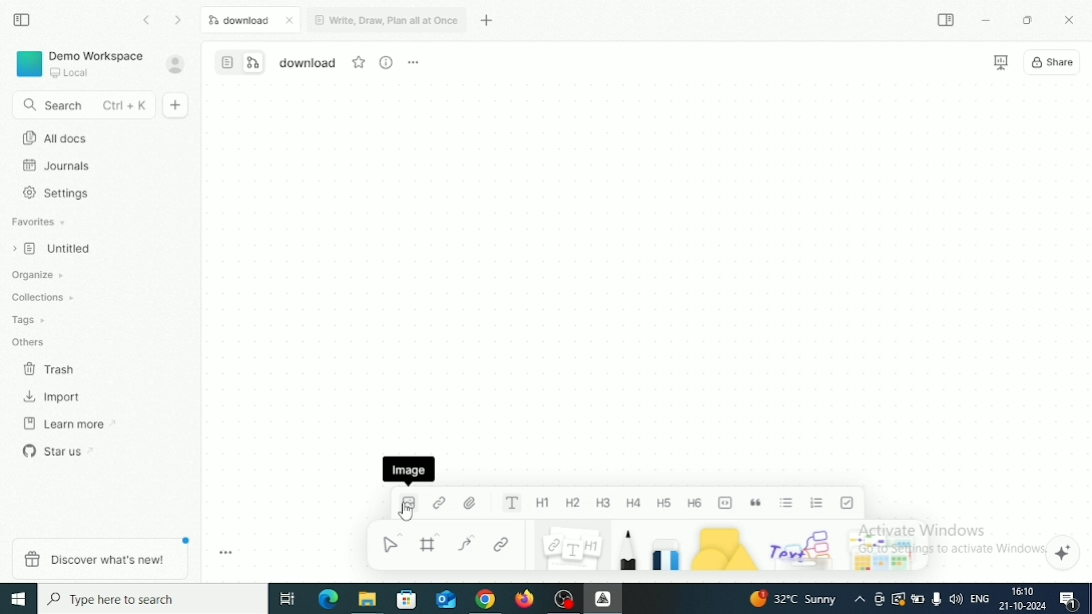 Image resolution: width=1092 pixels, height=614 pixels. Describe the element at coordinates (898, 599) in the screenshot. I see `Warning` at that location.